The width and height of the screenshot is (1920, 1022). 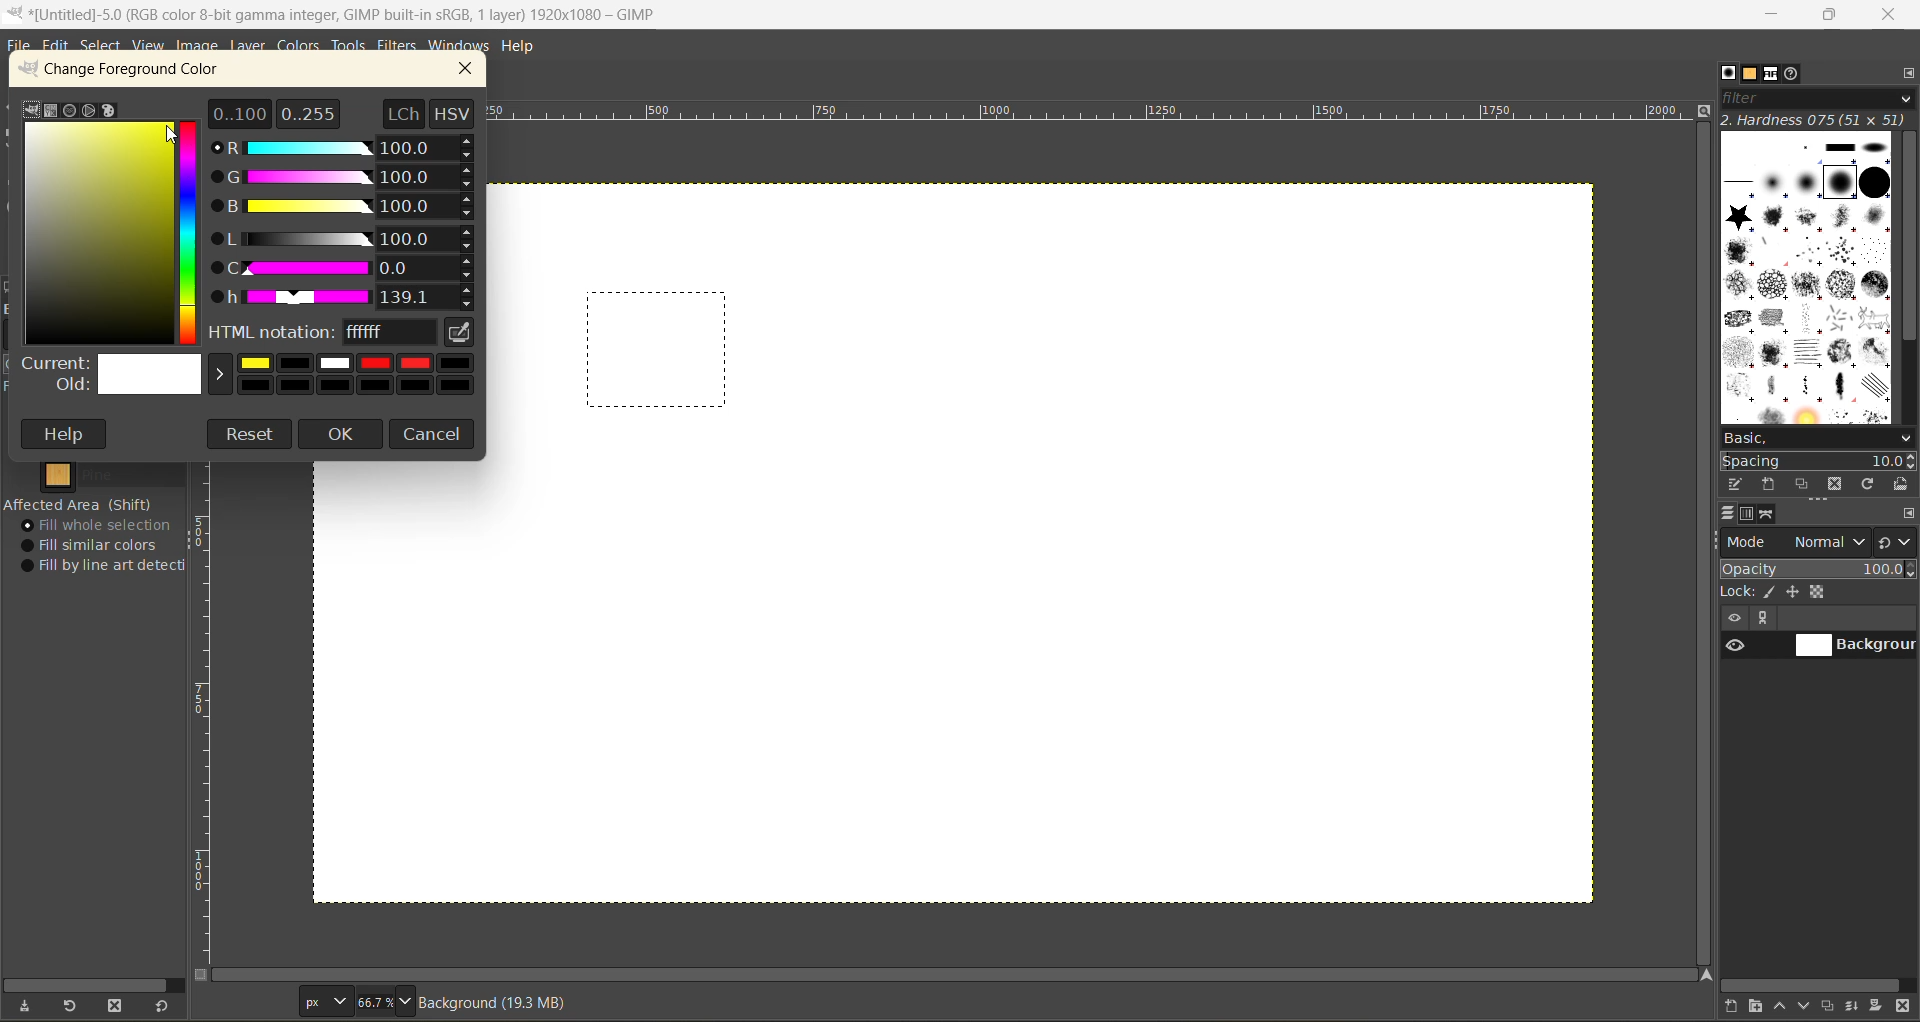 I want to click on restore tool preset, so click(x=72, y=1007).